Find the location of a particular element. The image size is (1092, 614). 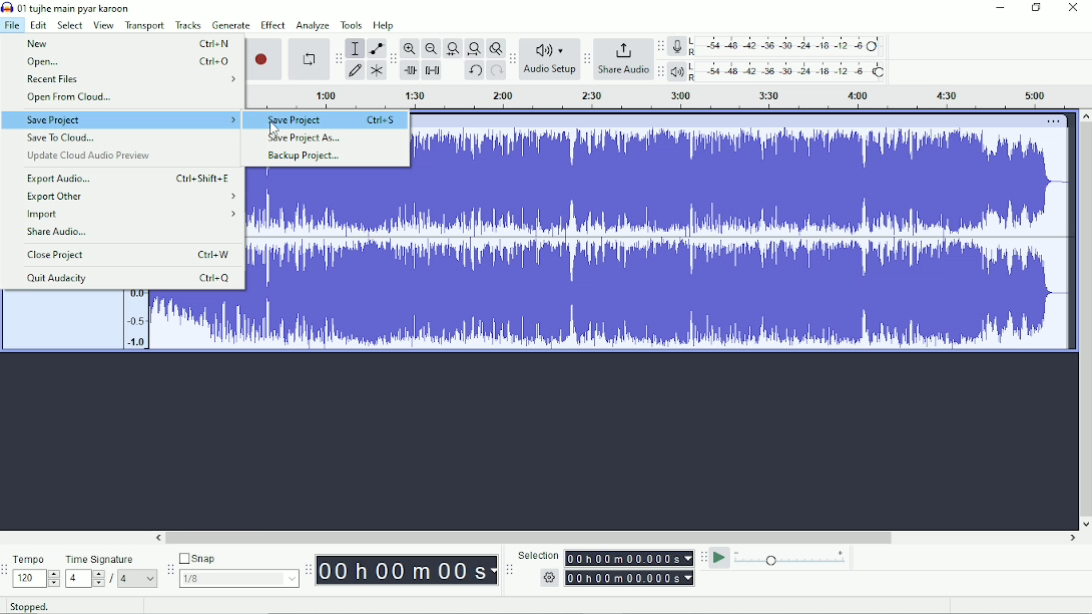

Audacity share audio toolbar is located at coordinates (587, 60).